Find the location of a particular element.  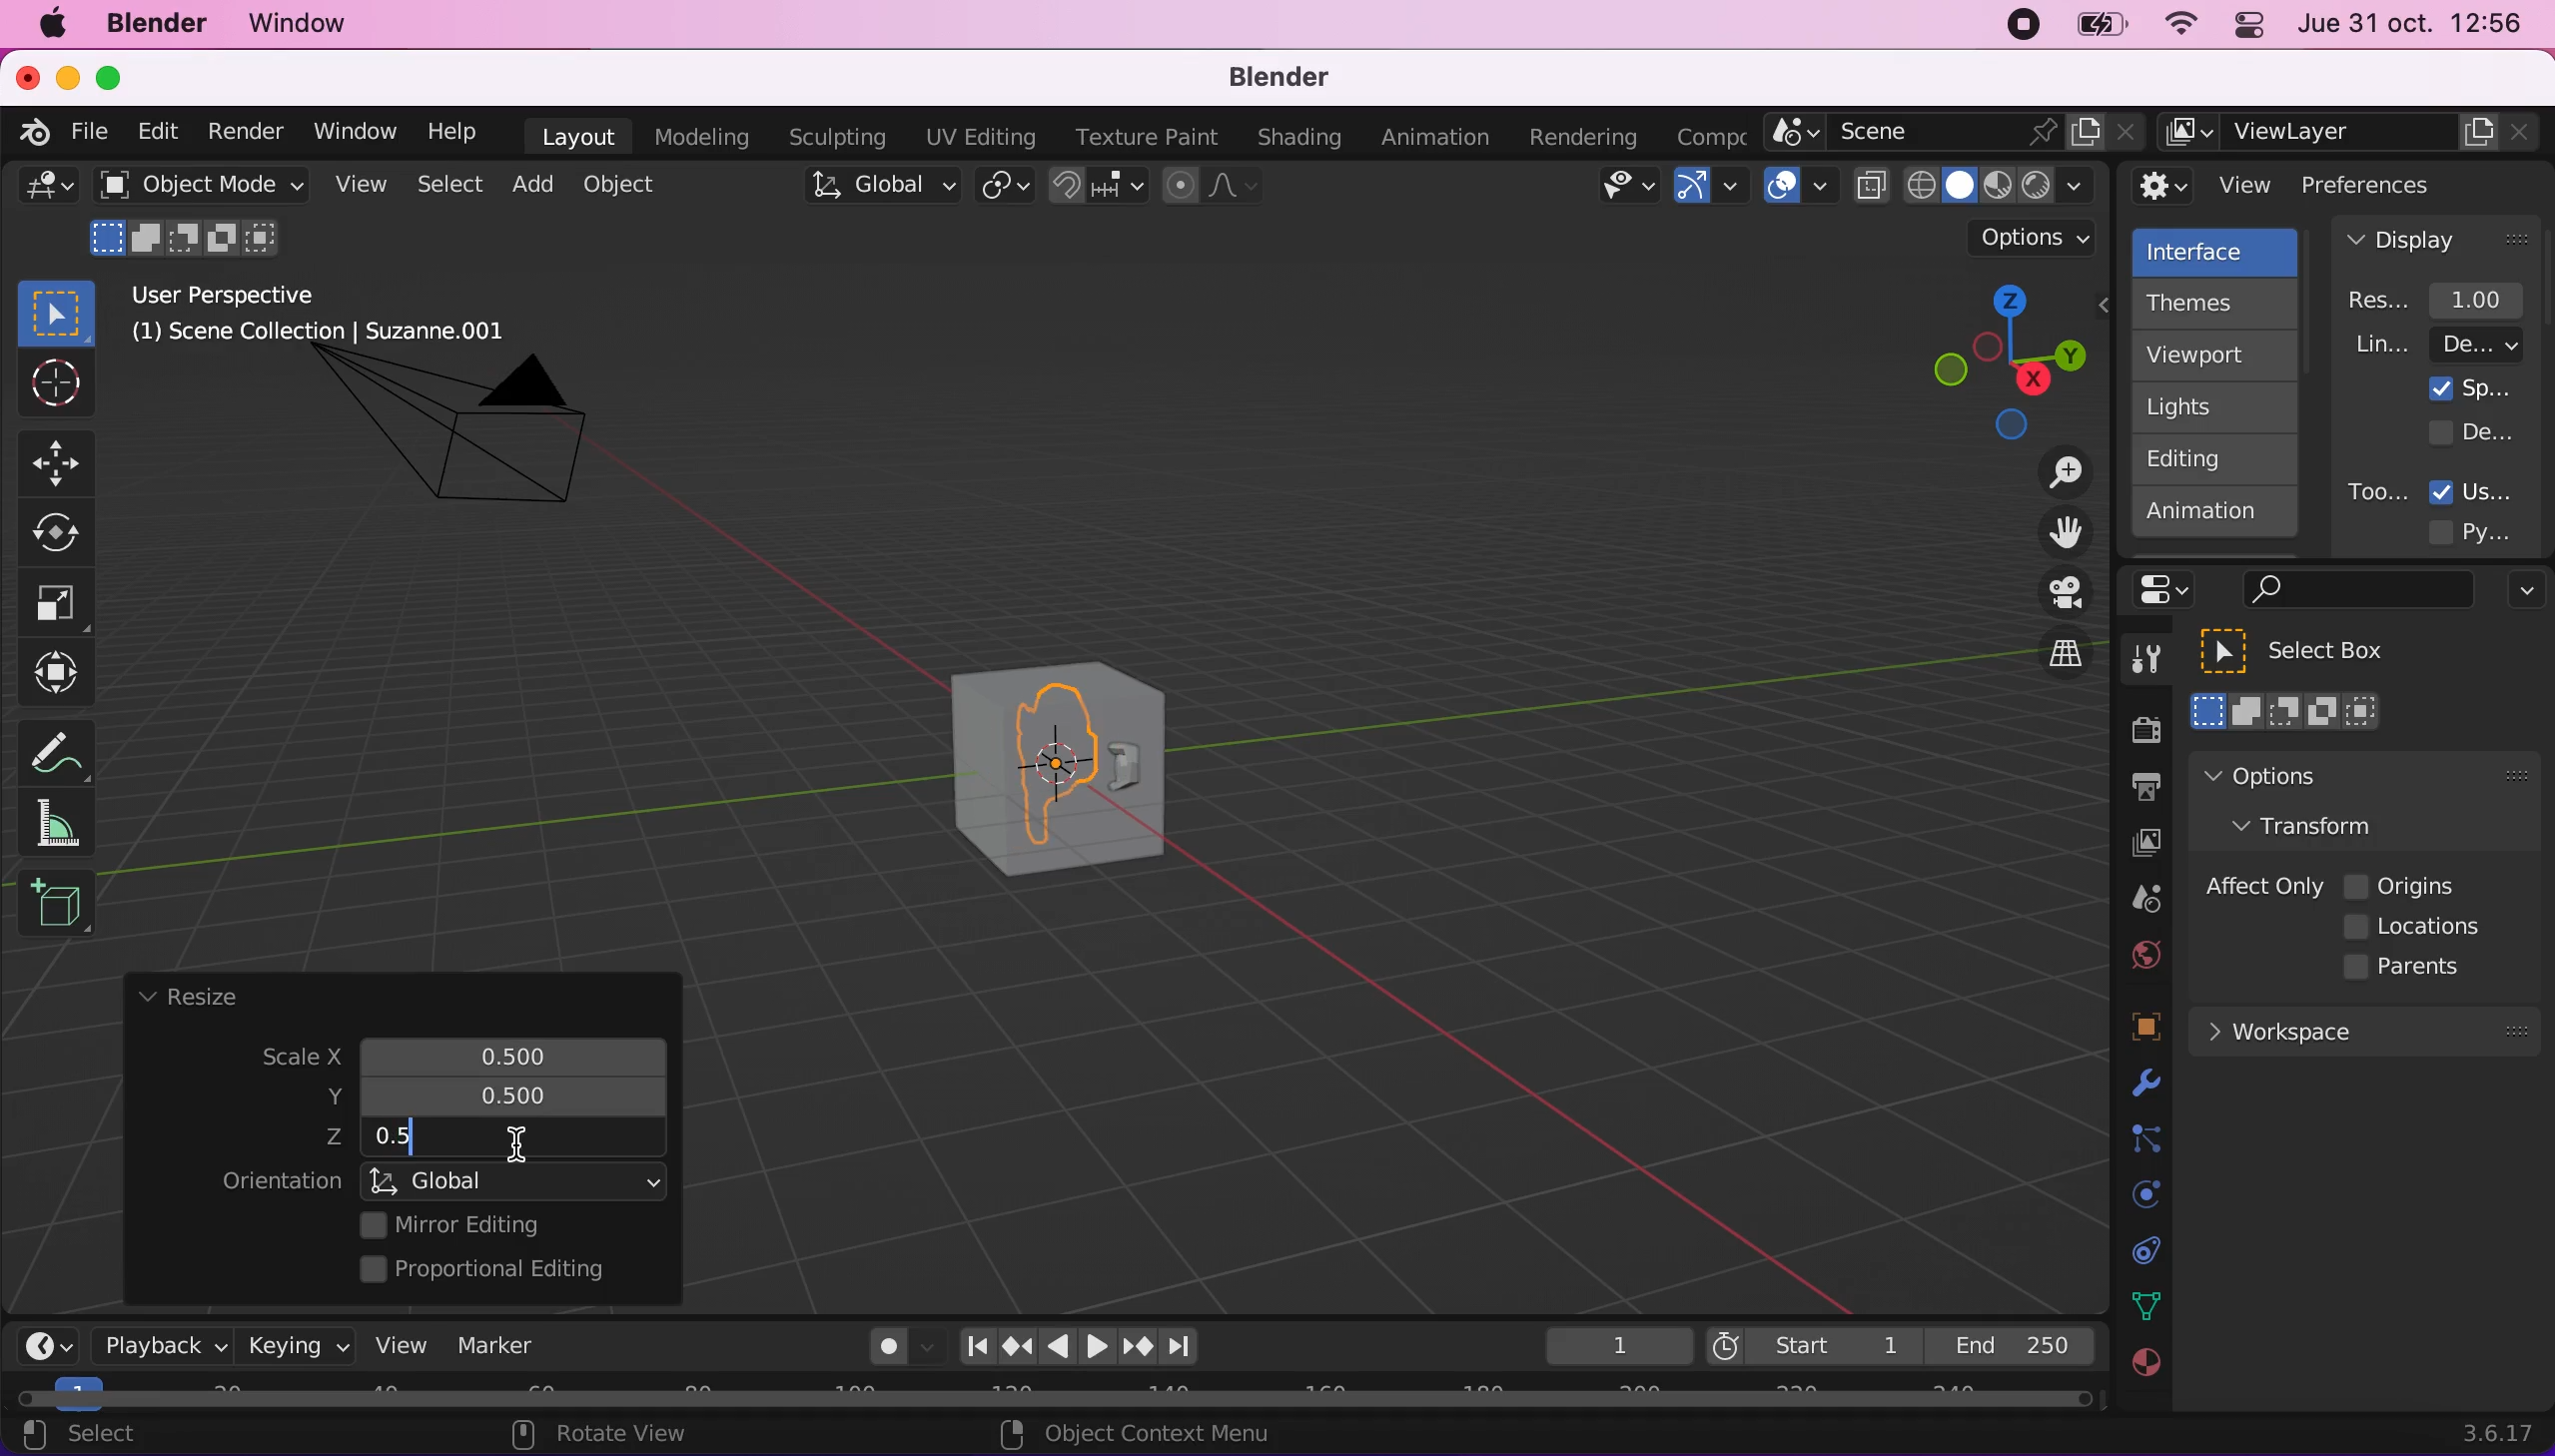

blender is located at coordinates (155, 24).